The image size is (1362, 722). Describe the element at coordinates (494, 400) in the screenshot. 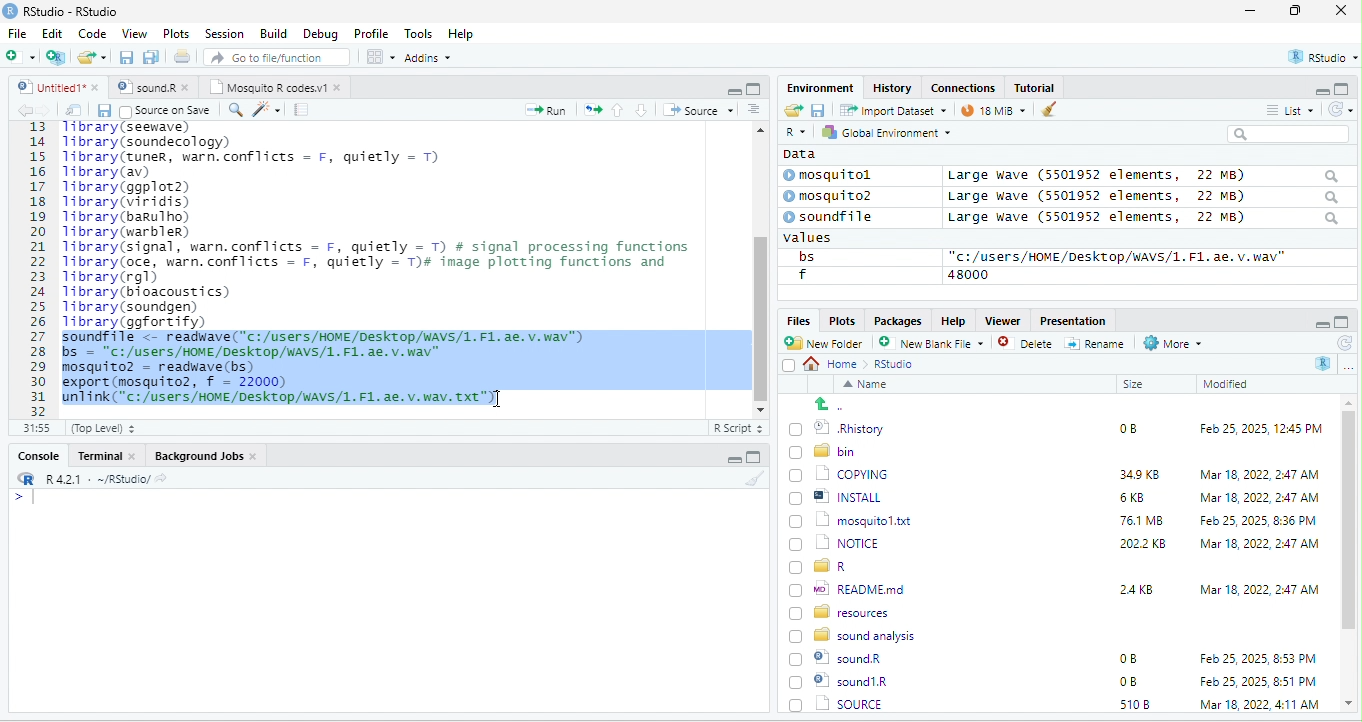

I see `cursor` at that location.